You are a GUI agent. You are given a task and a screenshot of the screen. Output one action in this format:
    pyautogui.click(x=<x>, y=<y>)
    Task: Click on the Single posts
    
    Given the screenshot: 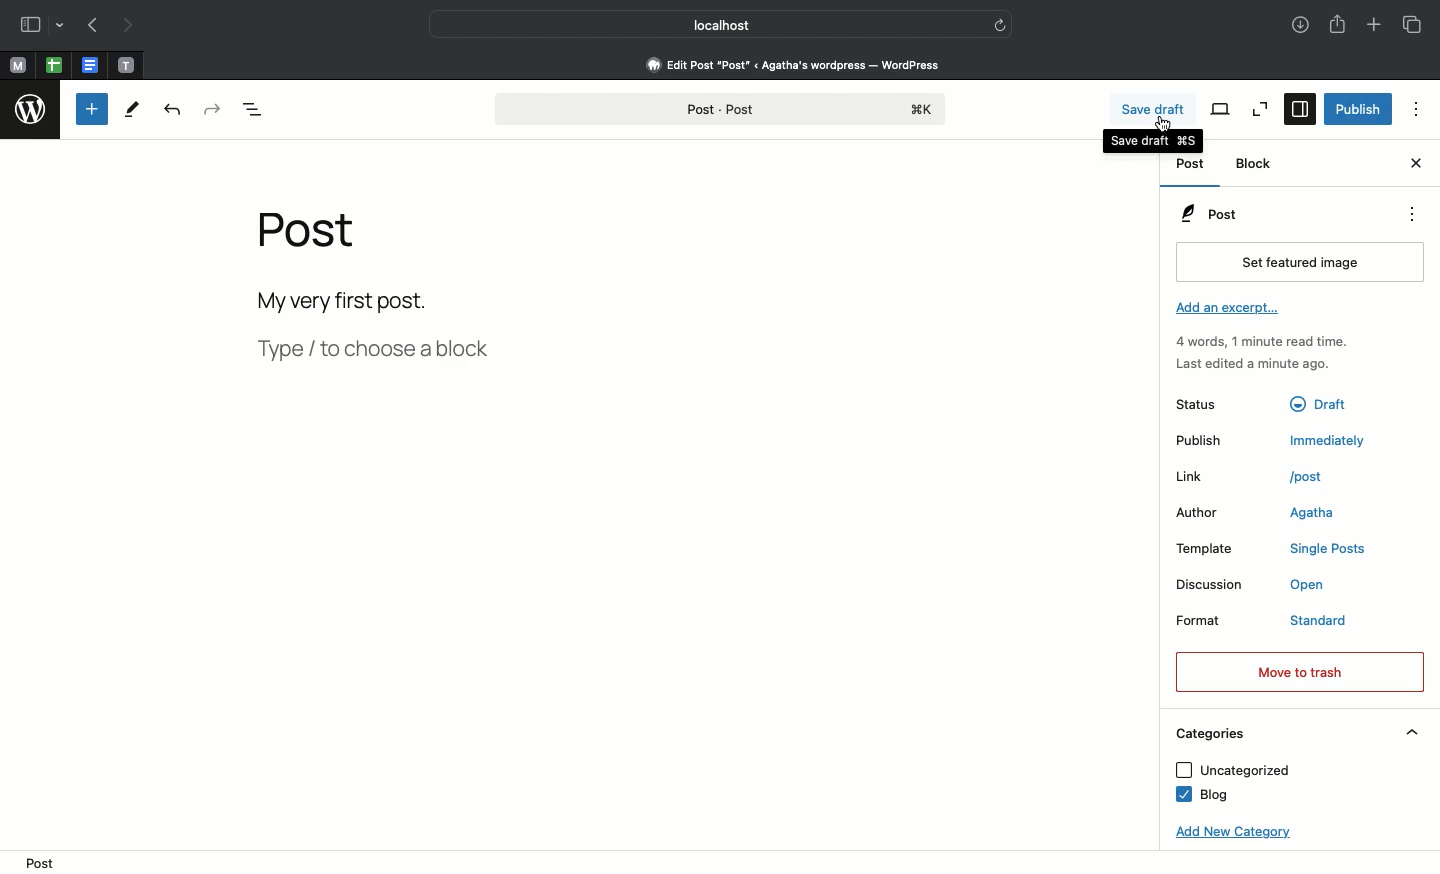 What is the action you would take?
    pyautogui.click(x=1332, y=551)
    